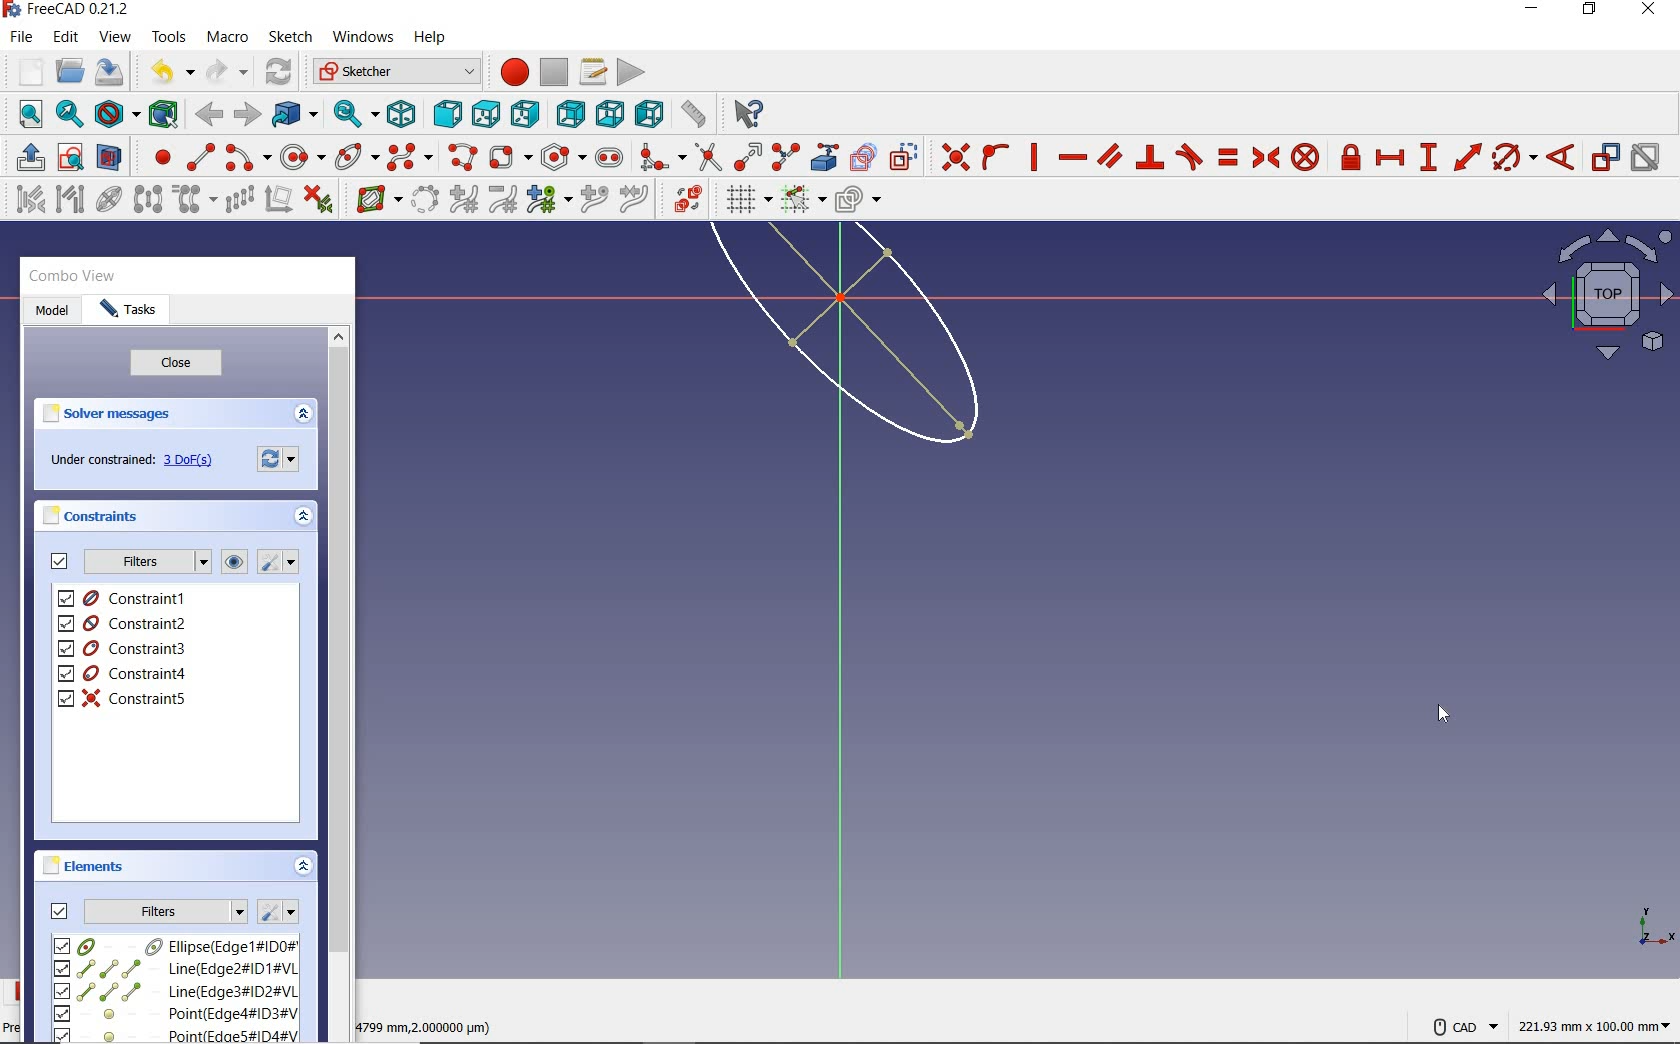  Describe the element at coordinates (356, 155) in the screenshot. I see `ellipse` at that location.